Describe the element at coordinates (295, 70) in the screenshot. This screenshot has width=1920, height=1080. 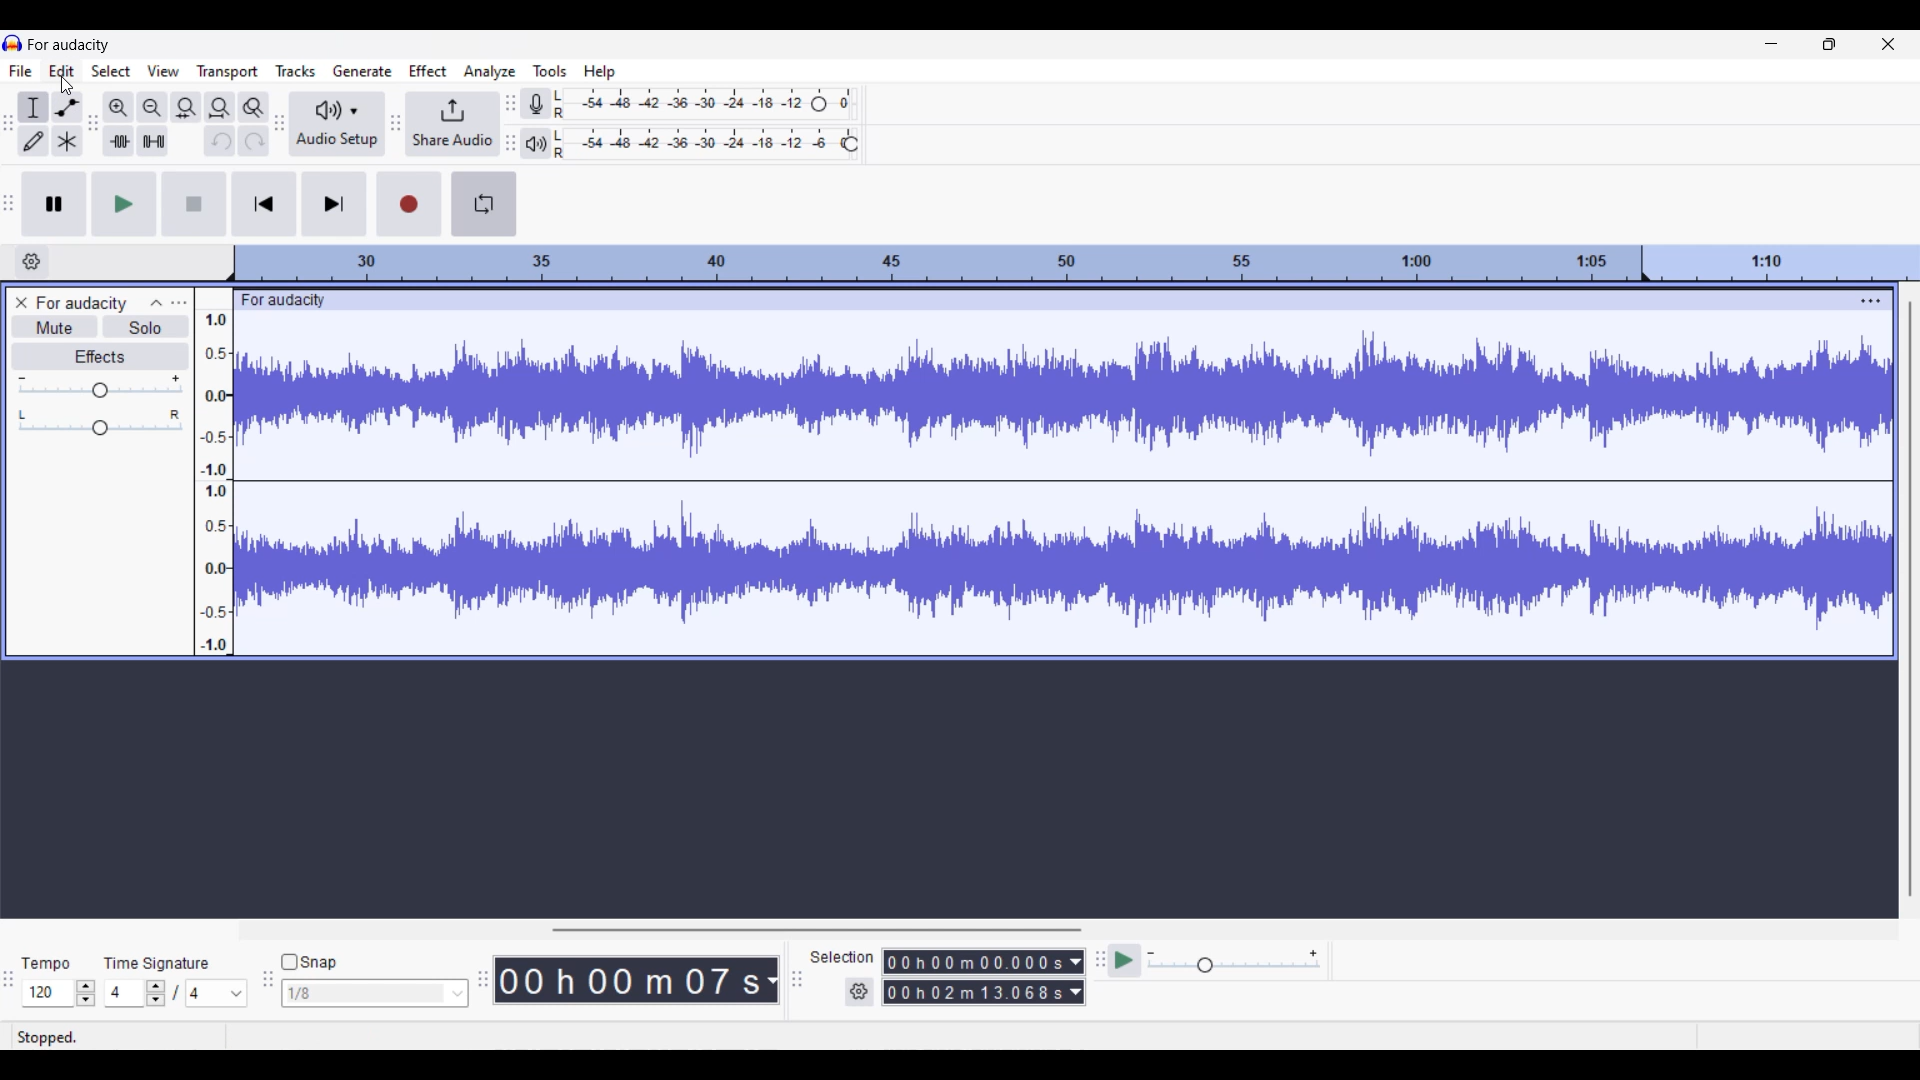
I see `Tracks menu` at that location.